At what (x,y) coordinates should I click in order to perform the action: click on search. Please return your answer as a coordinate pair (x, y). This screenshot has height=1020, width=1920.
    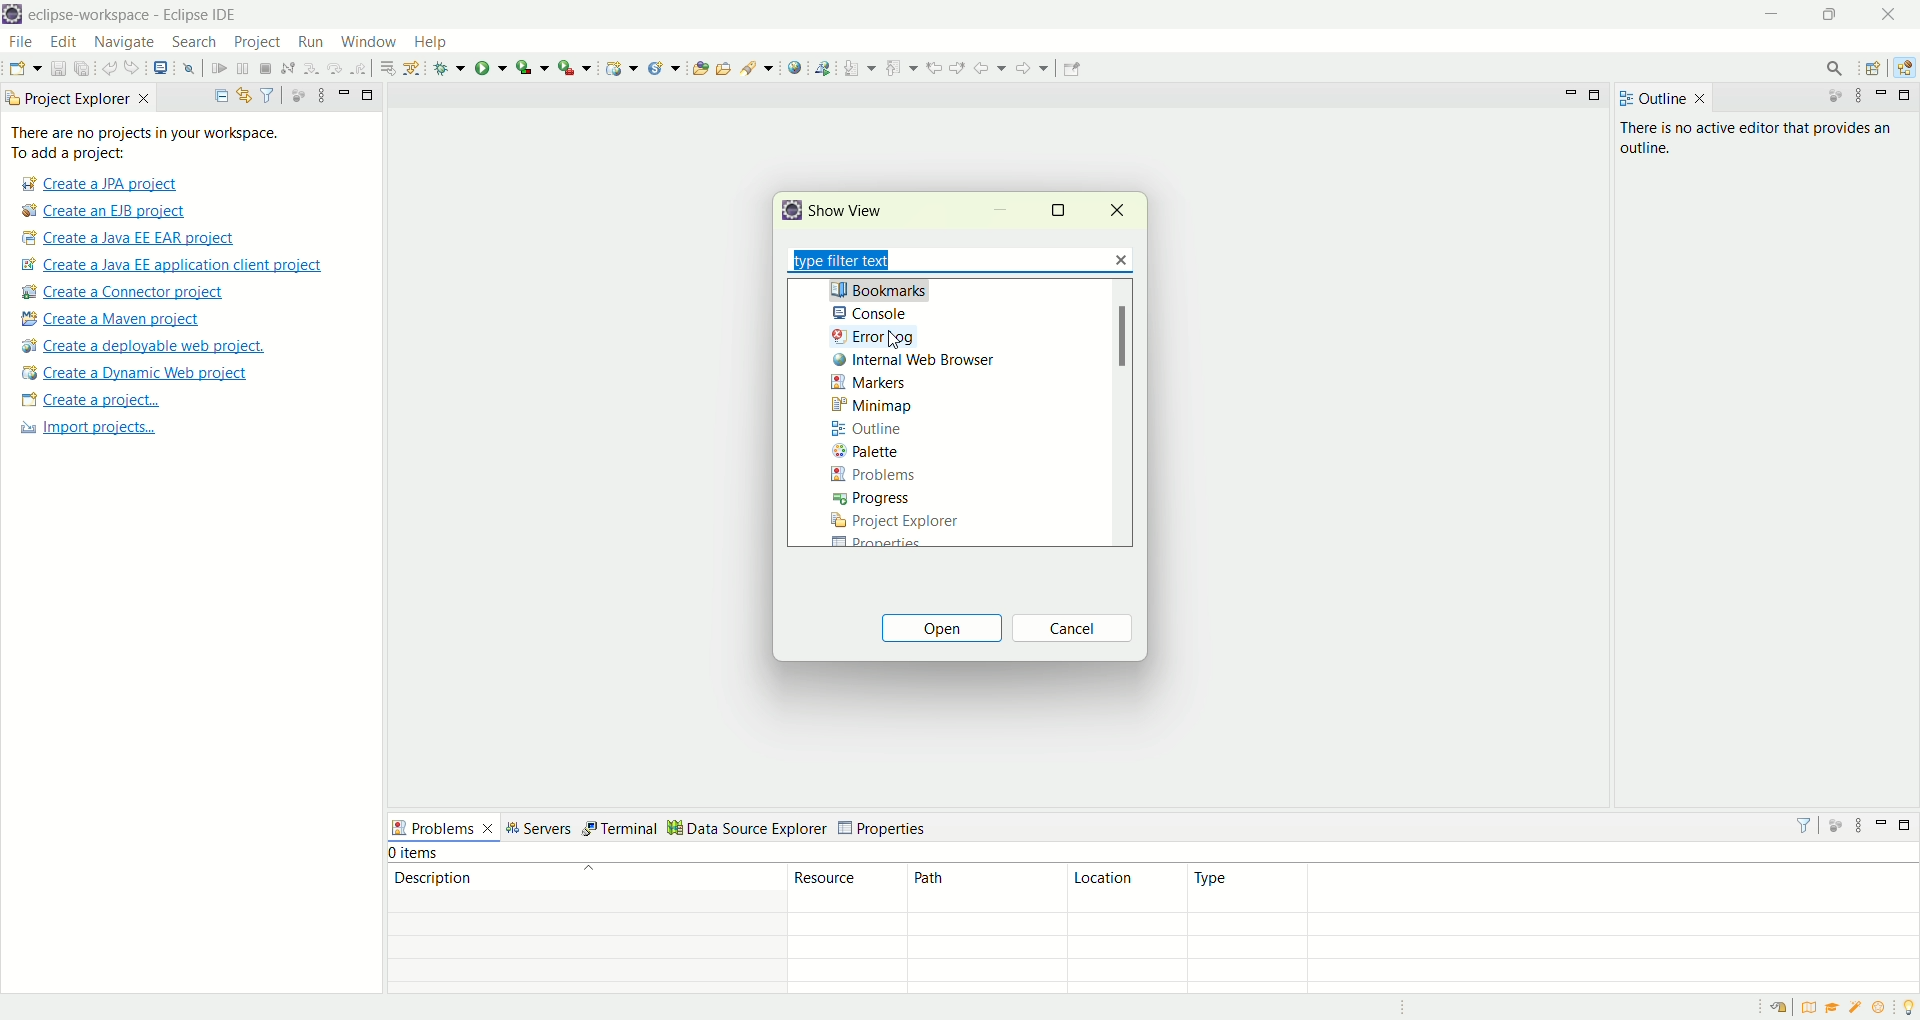
    Looking at the image, I should click on (755, 68).